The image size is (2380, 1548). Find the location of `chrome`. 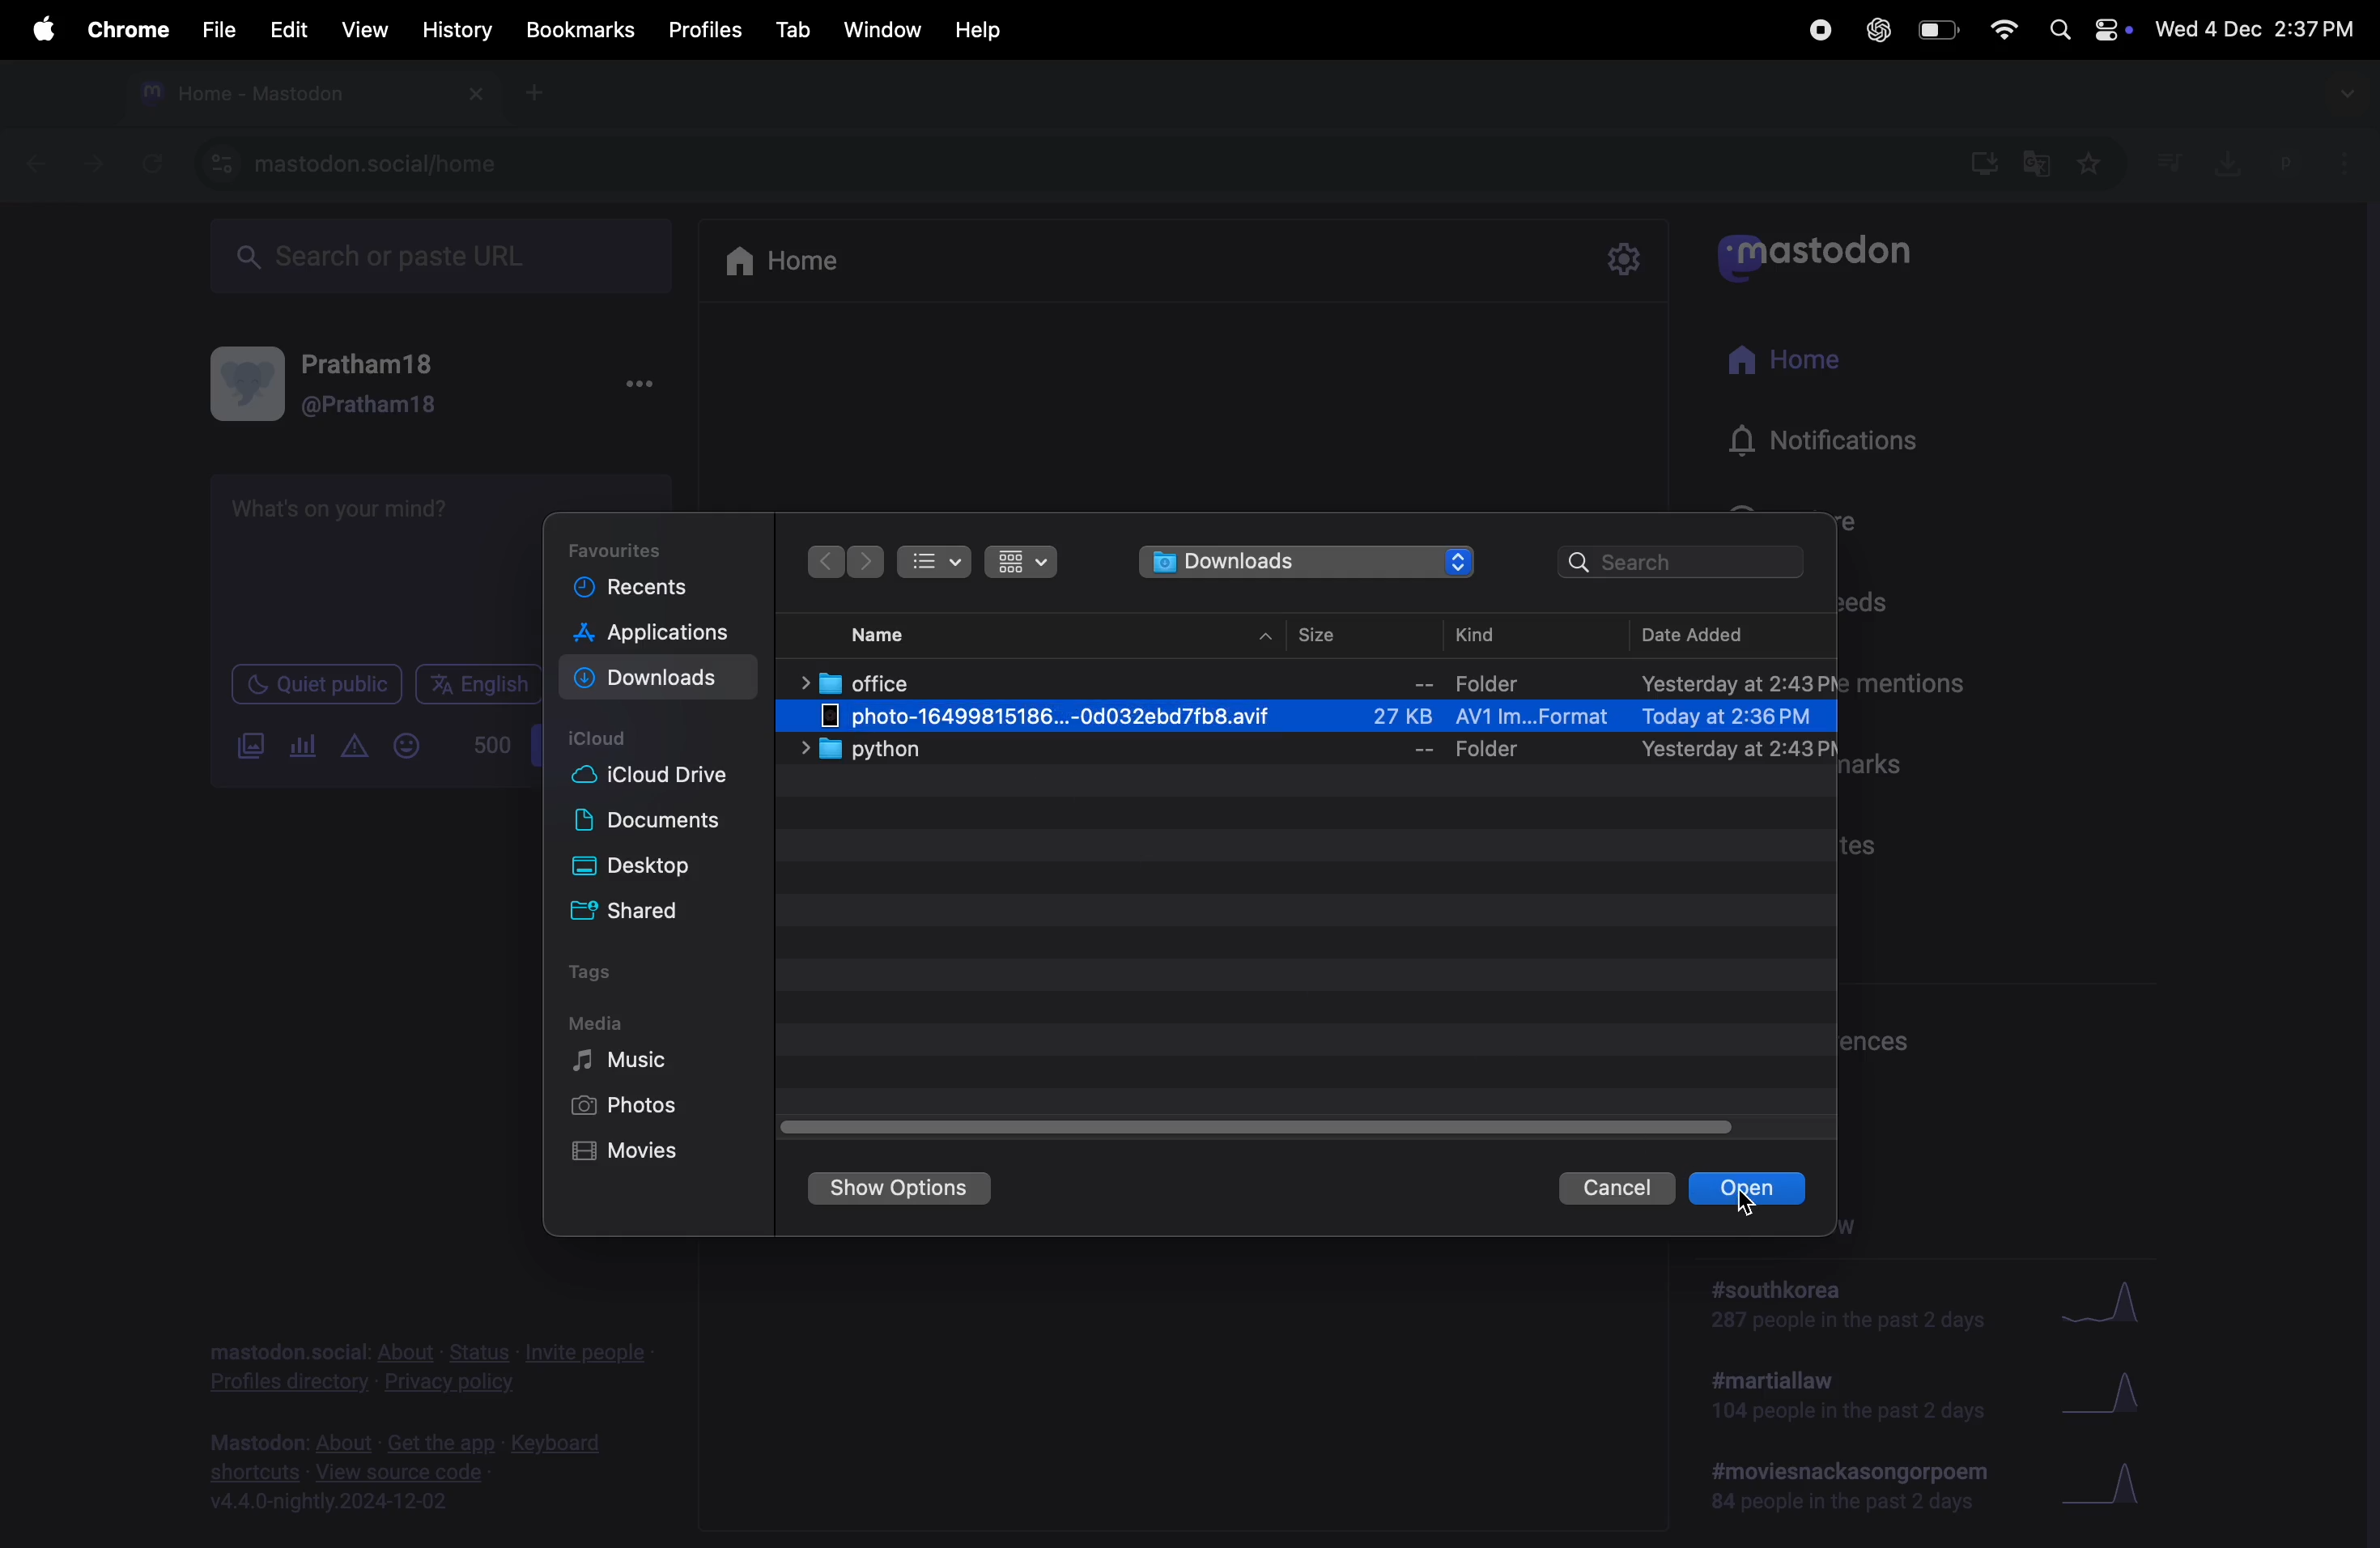

chrome is located at coordinates (124, 29).